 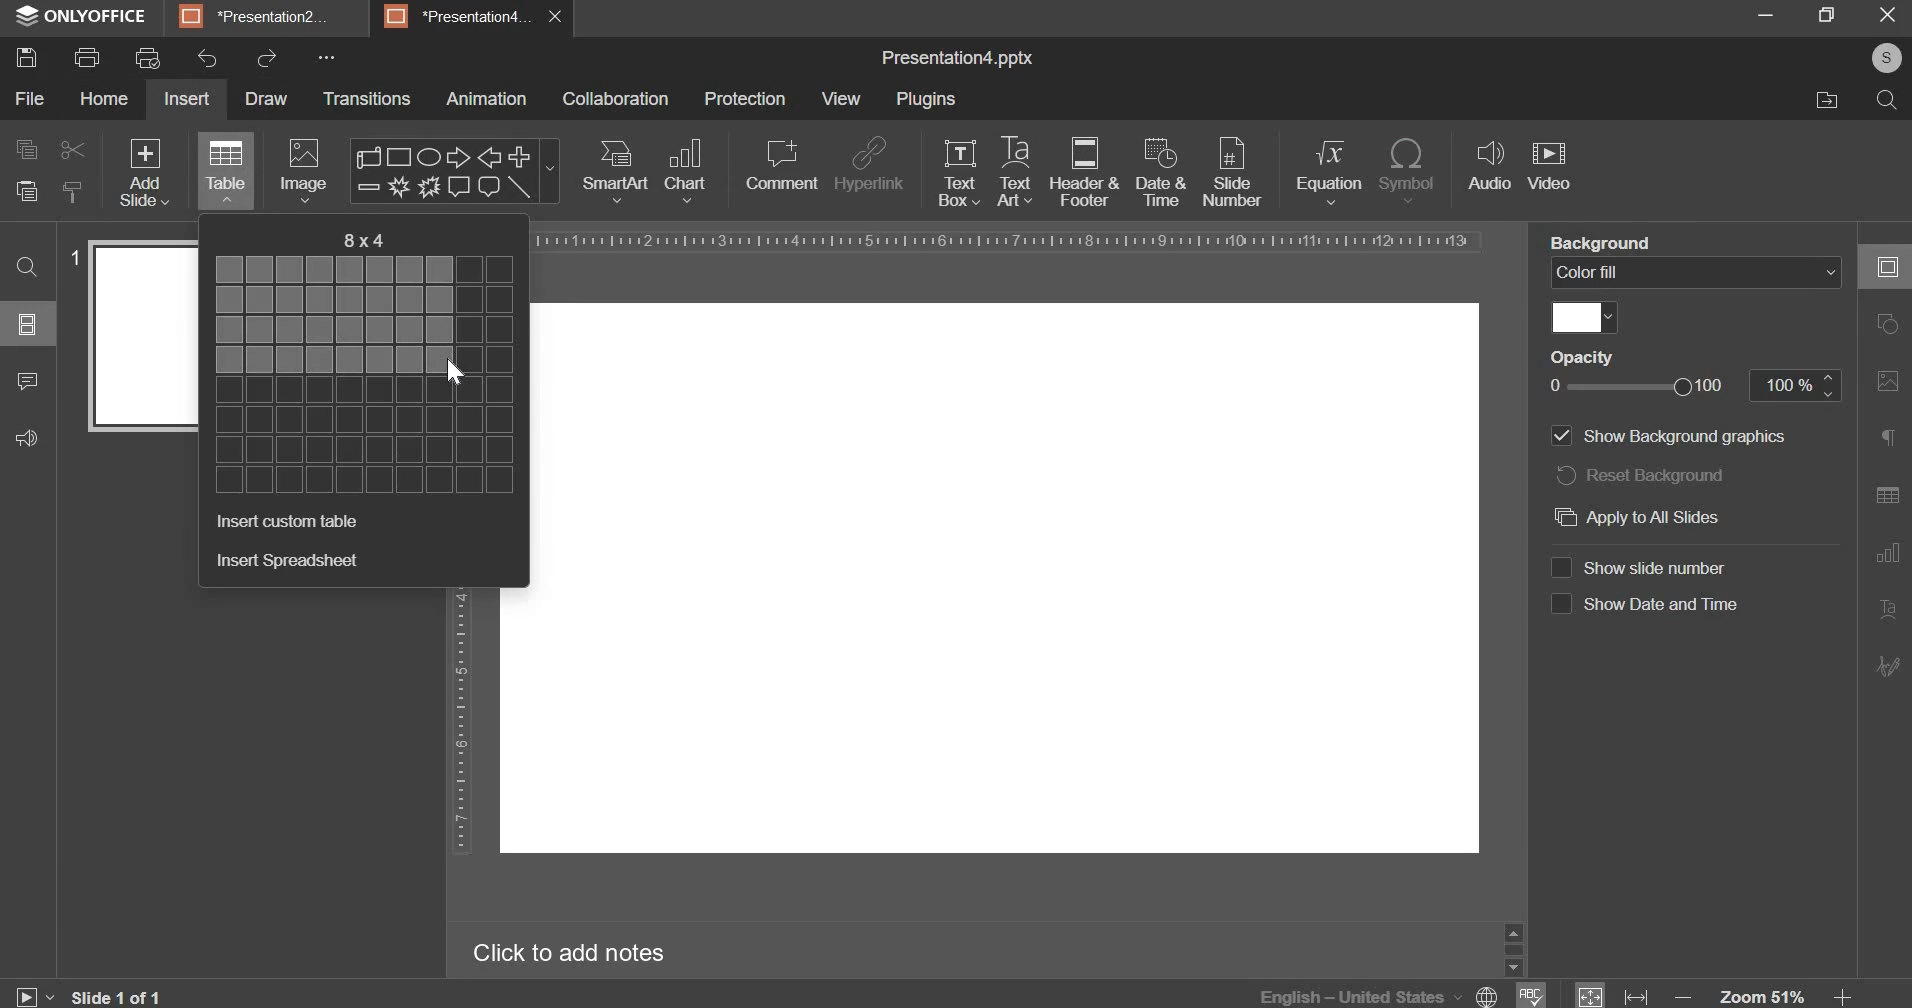 What do you see at coordinates (288, 562) in the screenshot?
I see `insert spreadsheet` at bounding box center [288, 562].